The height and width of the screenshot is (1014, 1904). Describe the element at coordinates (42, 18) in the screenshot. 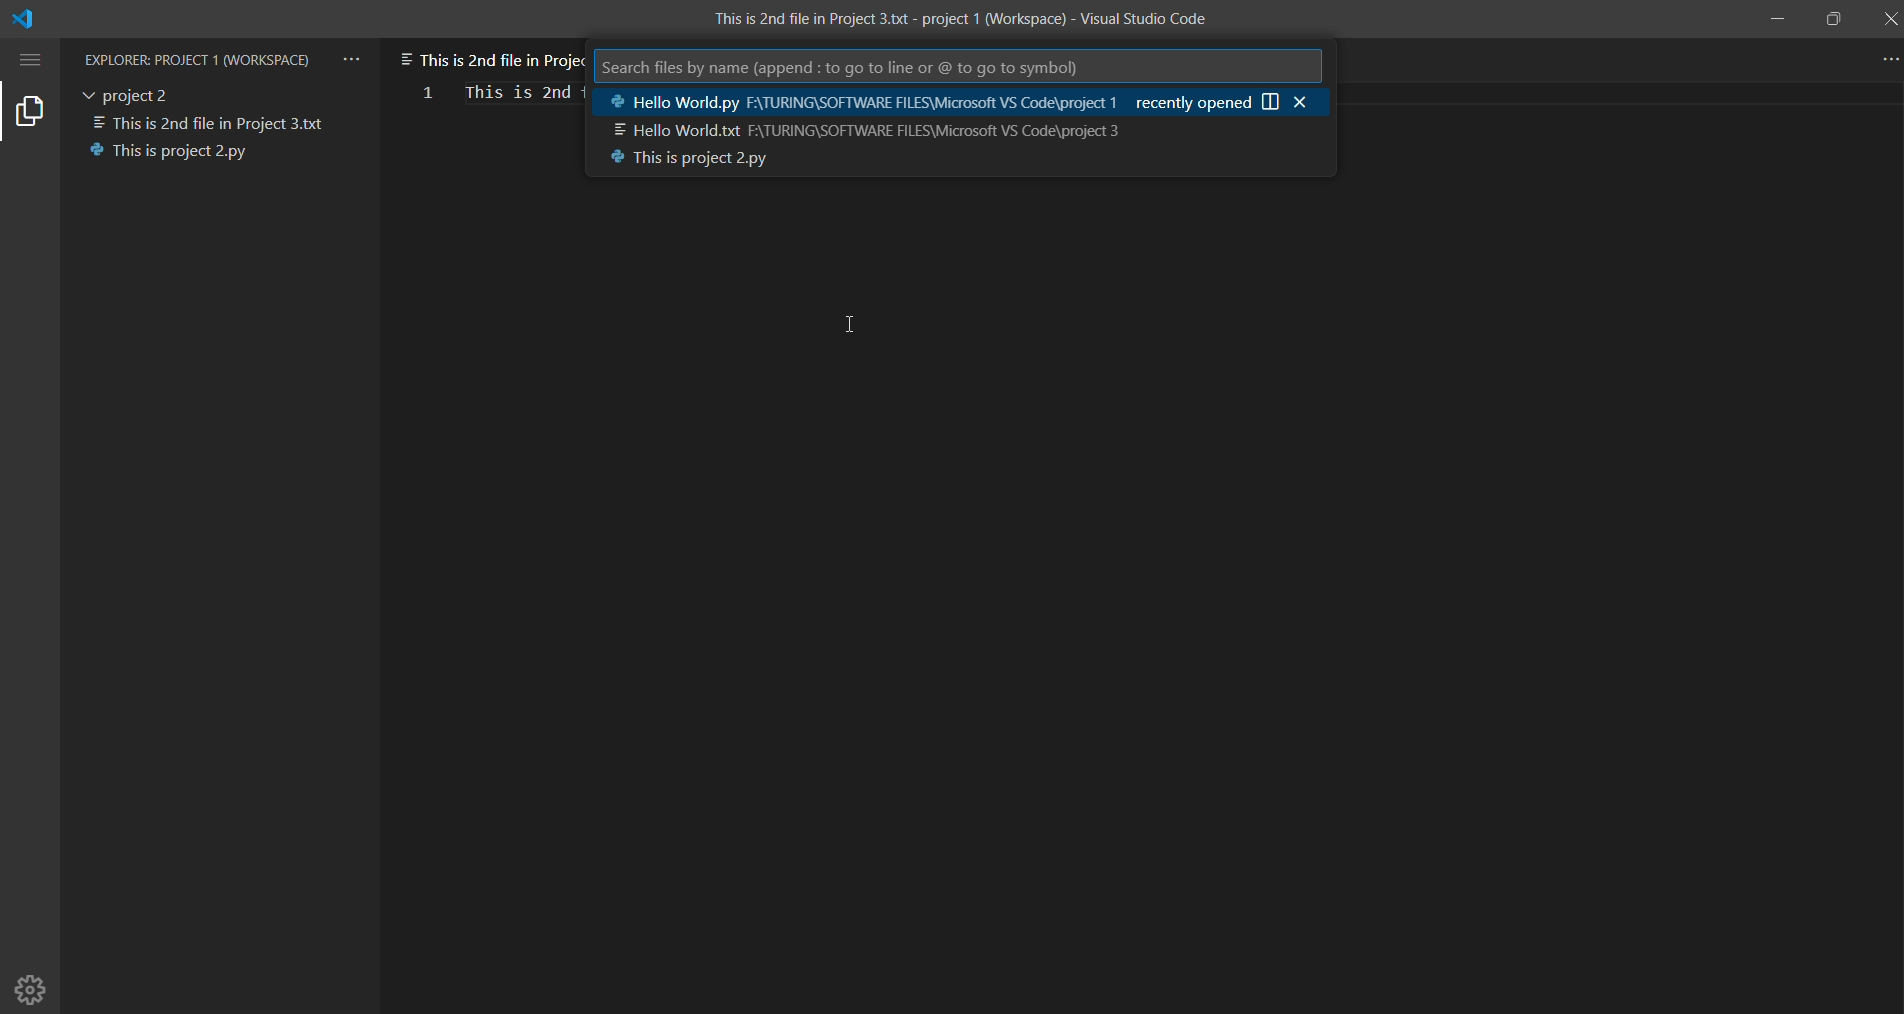

I see `logo` at that location.